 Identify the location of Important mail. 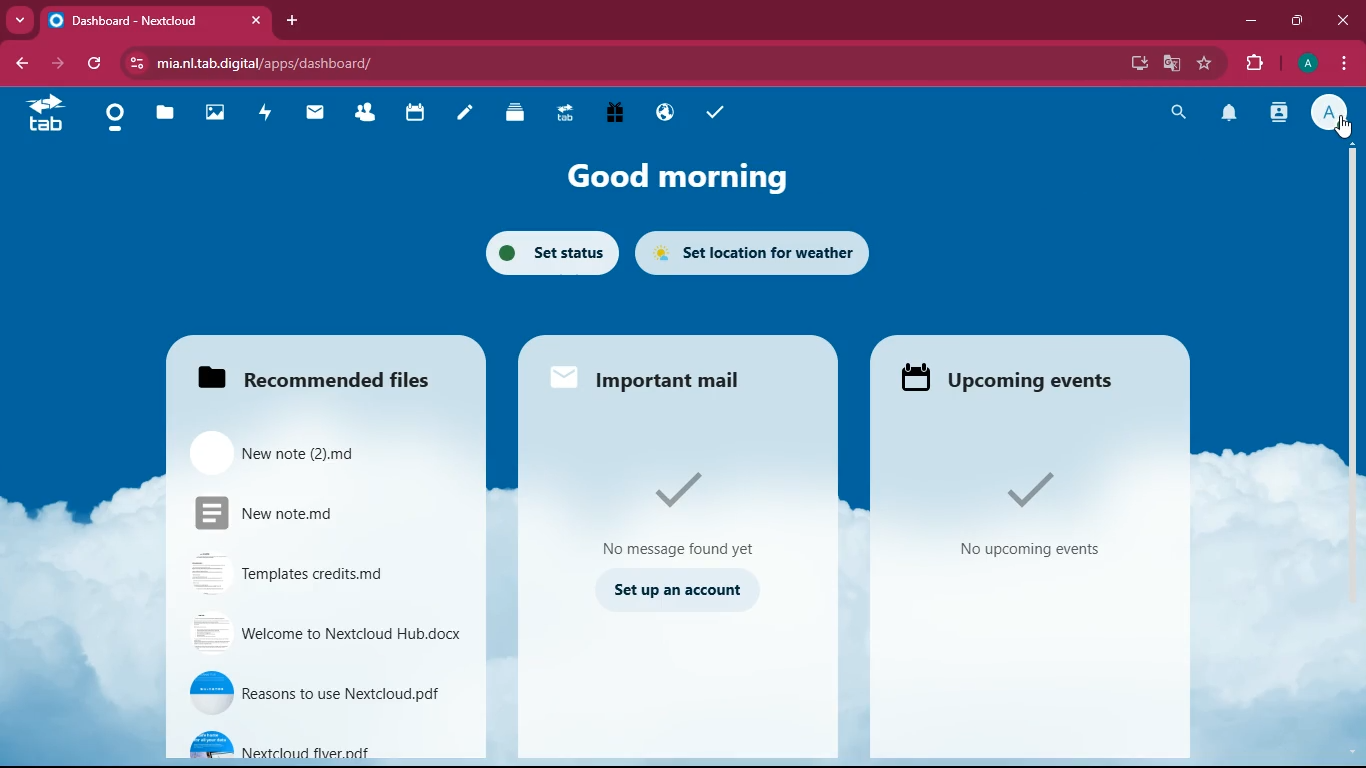
(672, 384).